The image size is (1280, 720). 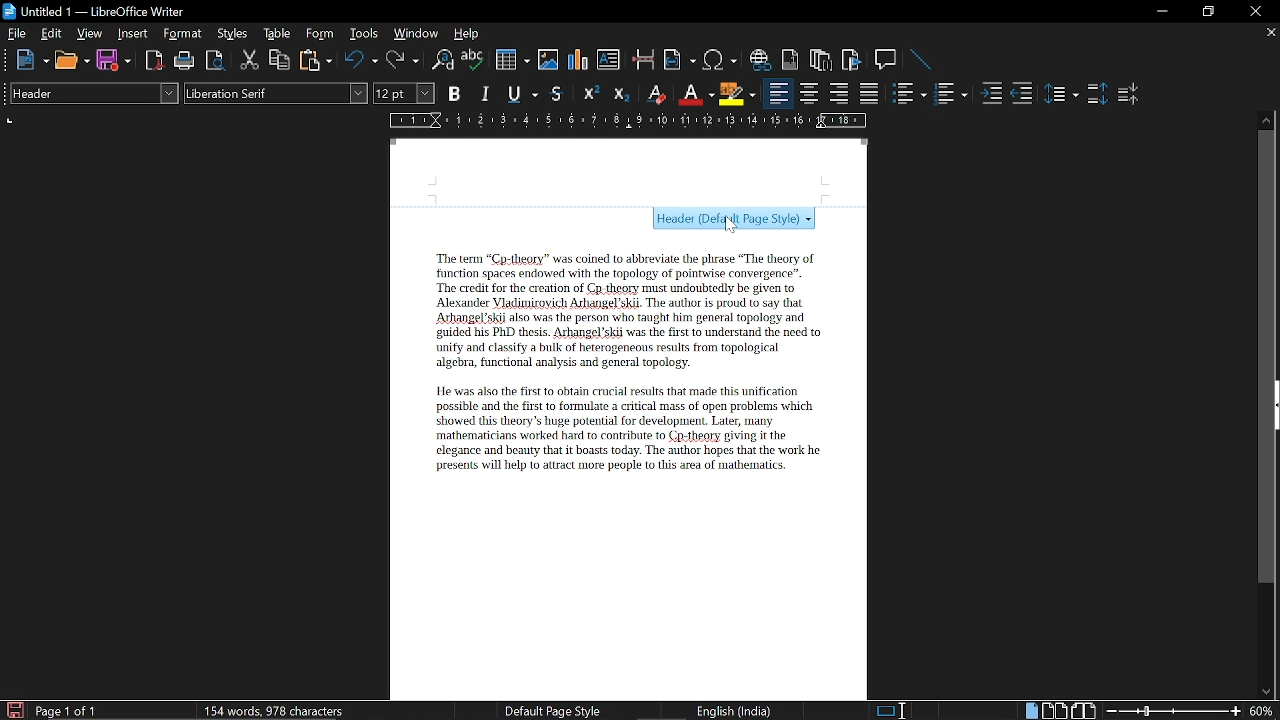 What do you see at coordinates (1031, 710) in the screenshot?
I see `Single page view` at bounding box center [1031, 710].